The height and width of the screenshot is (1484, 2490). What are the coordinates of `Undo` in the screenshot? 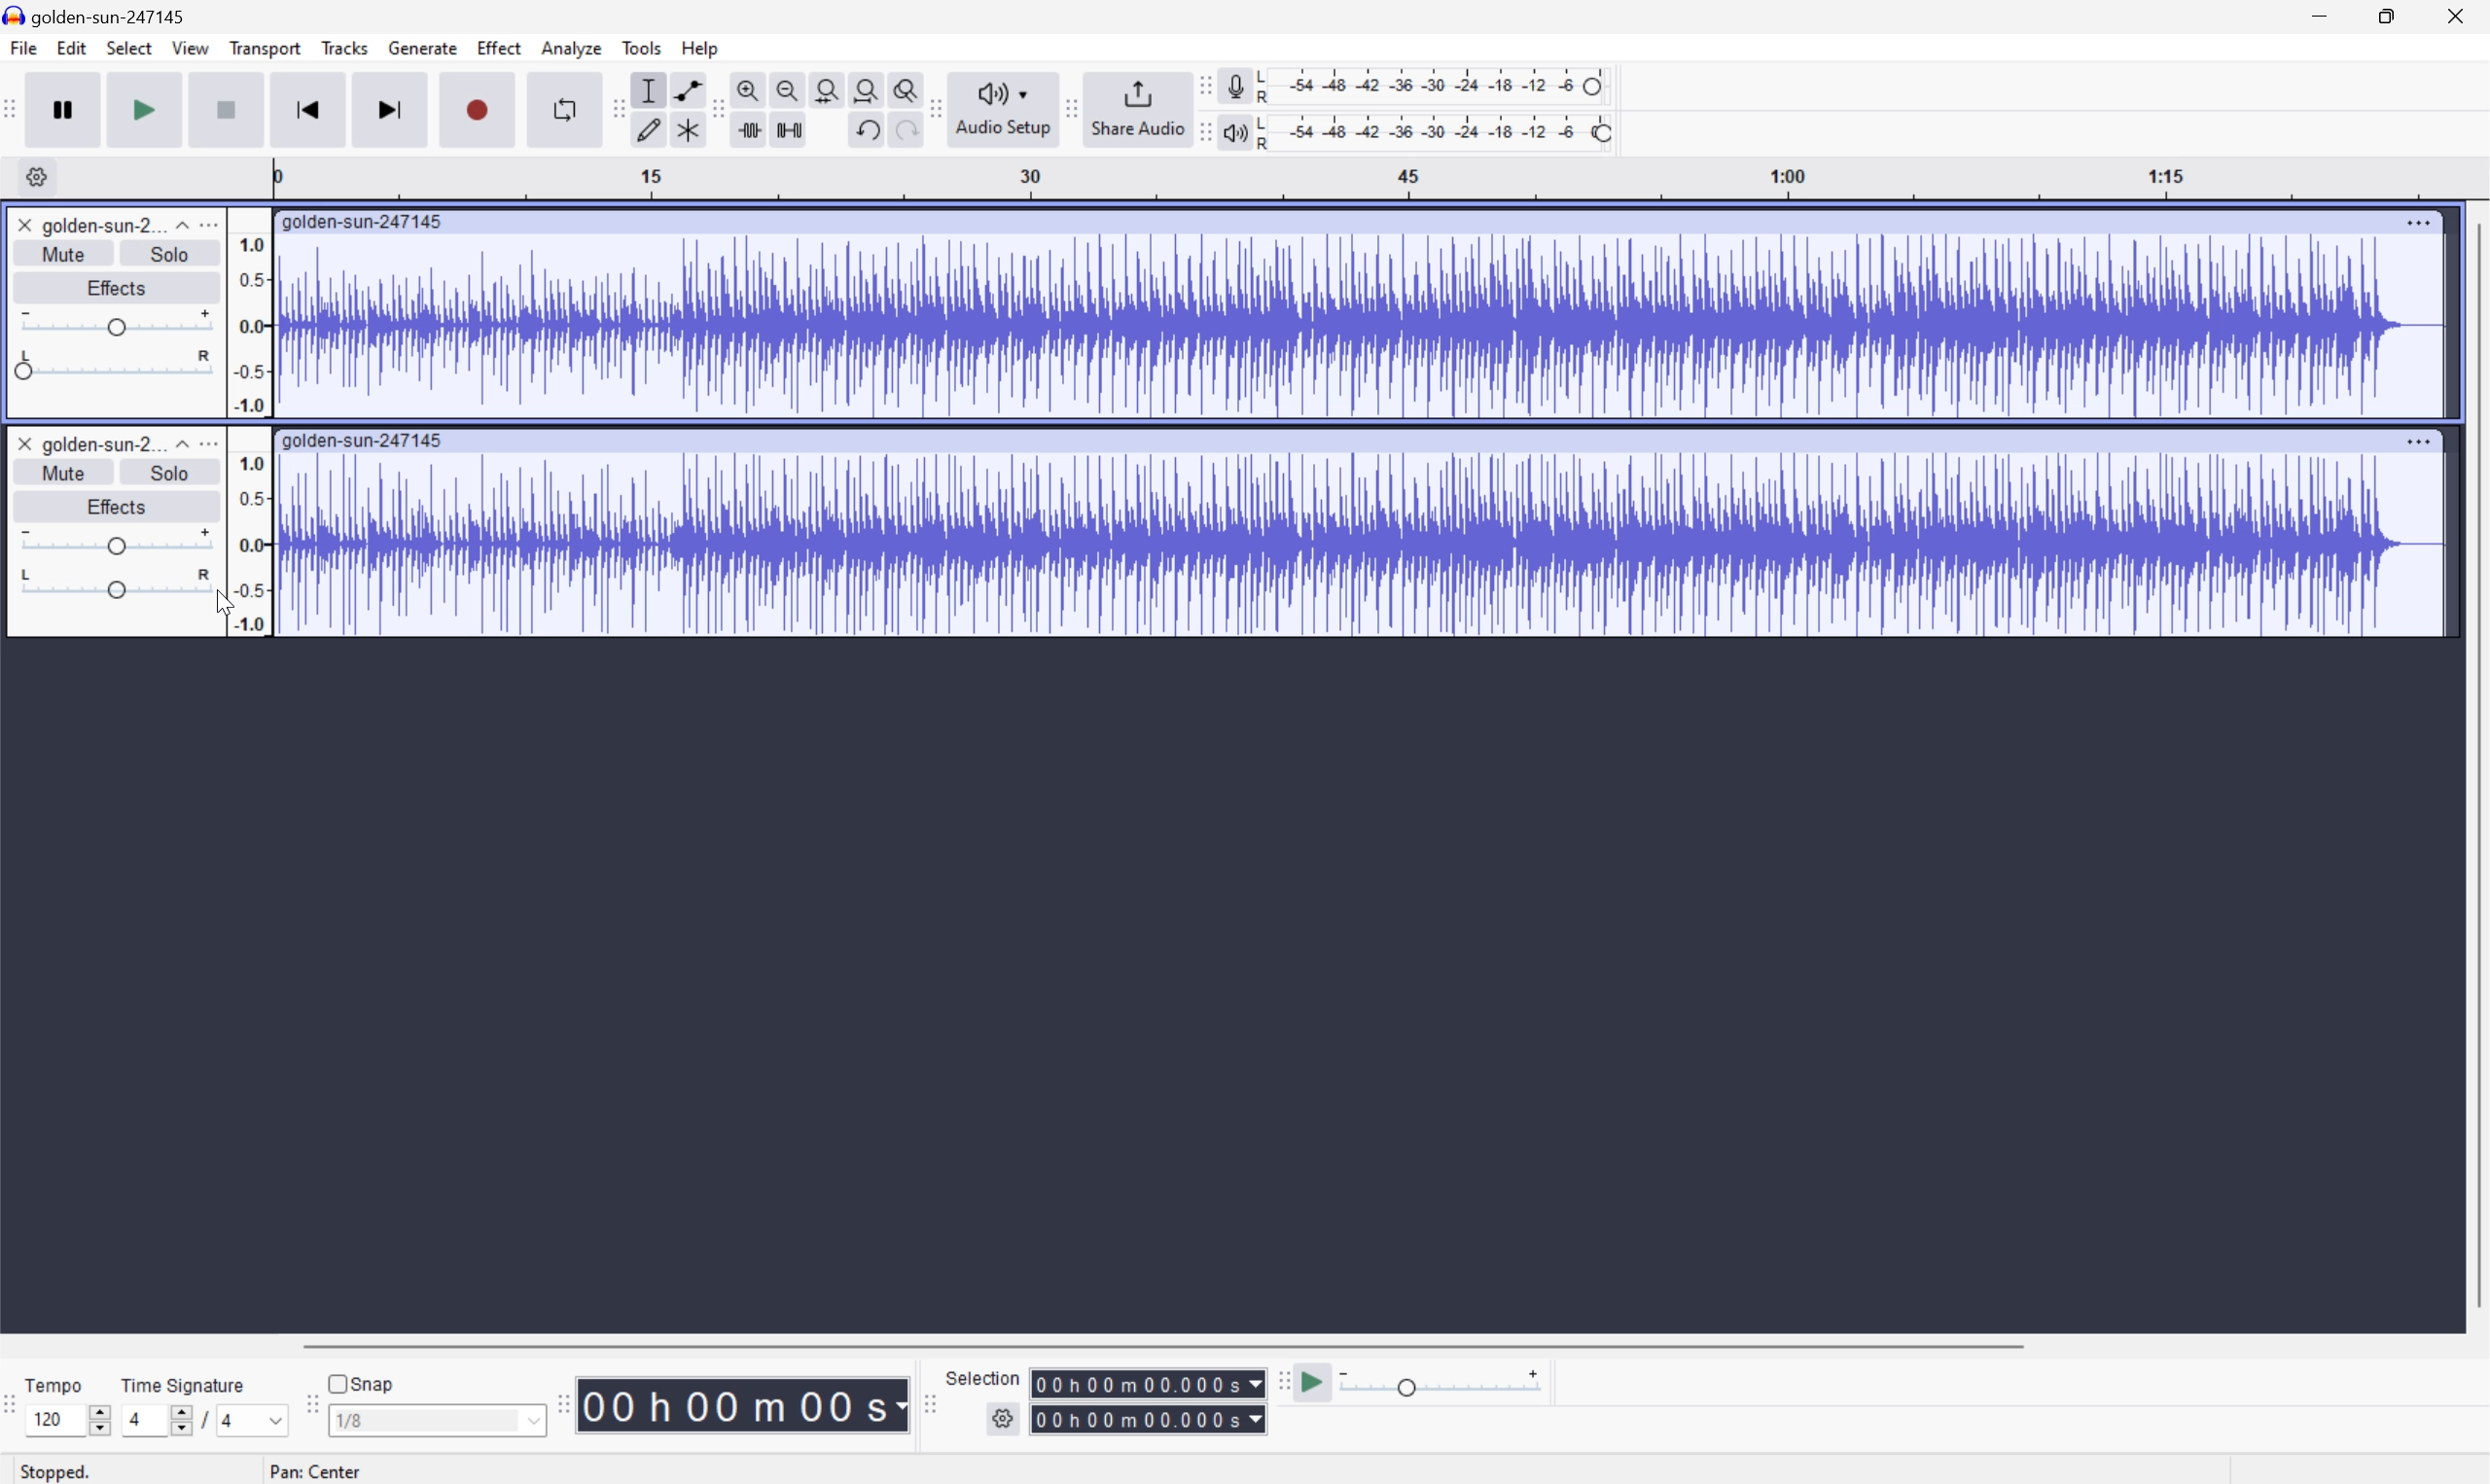 It's located at (873, 131).